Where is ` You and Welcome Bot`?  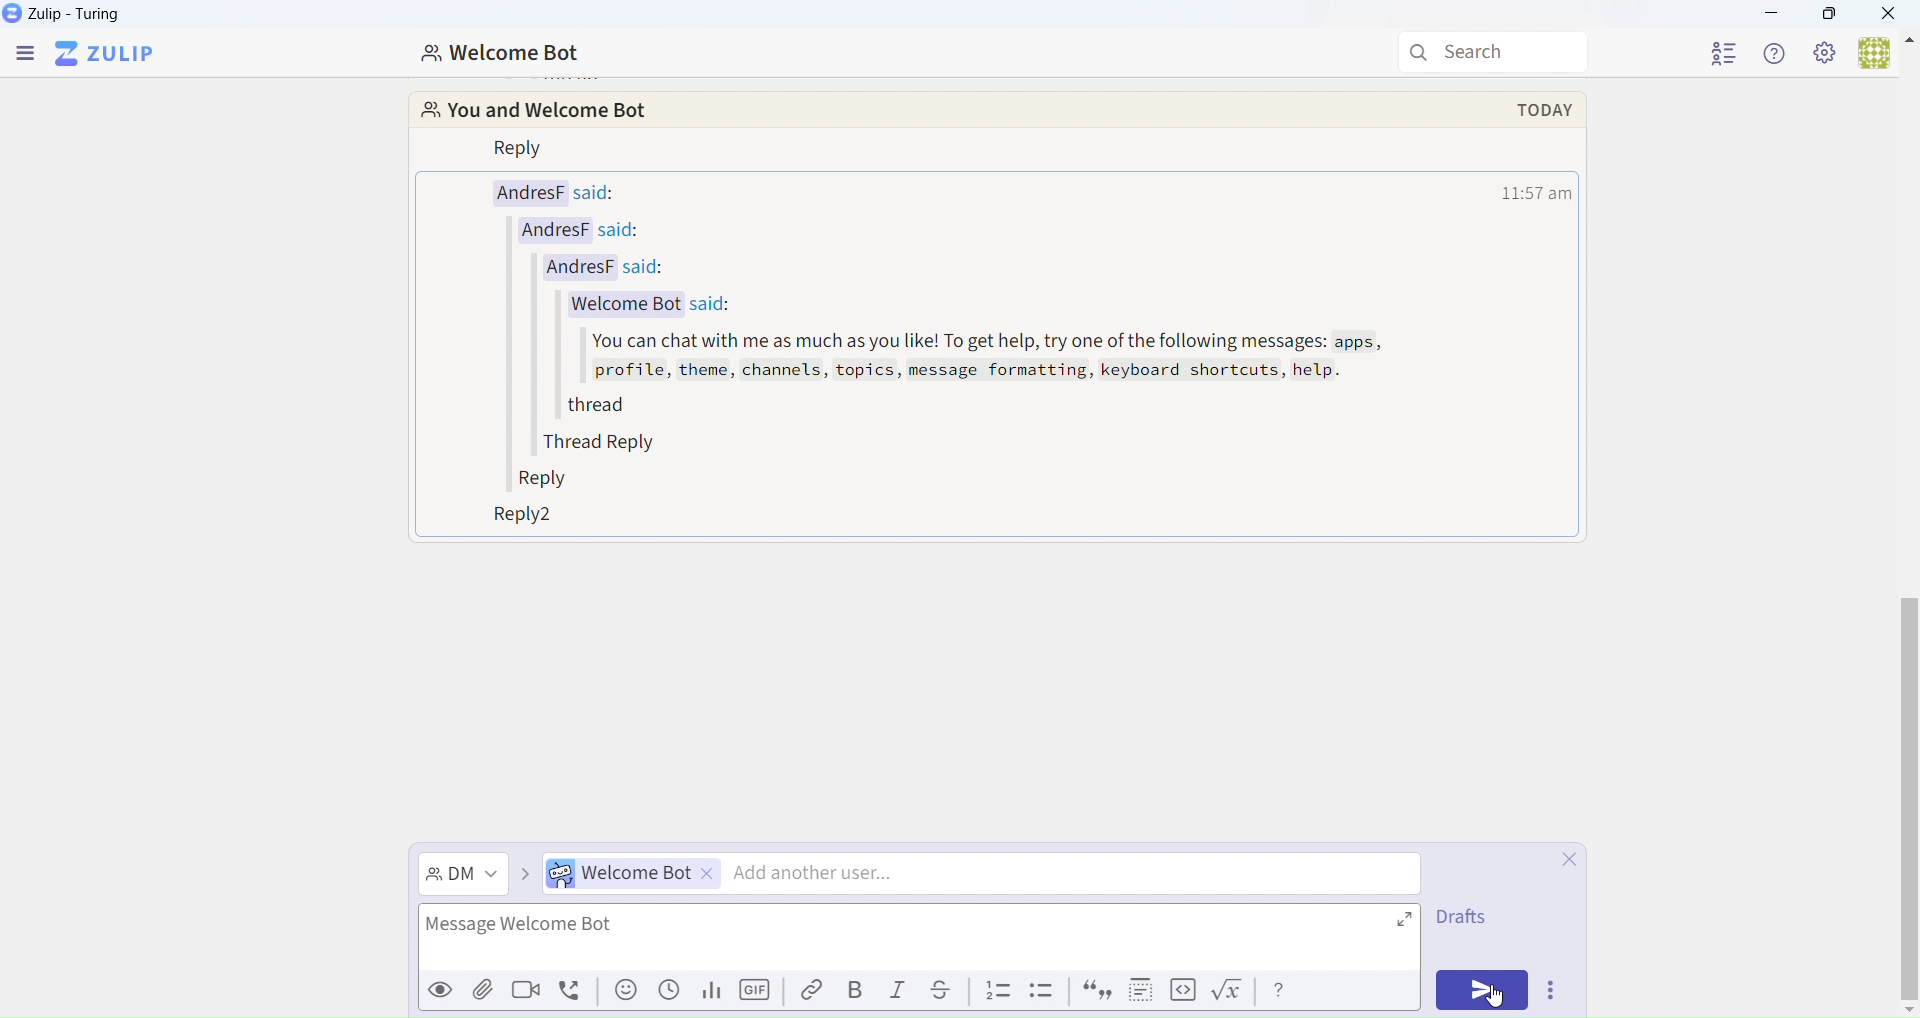
 You and Welcome Bot is located at coordinates (558, 112).